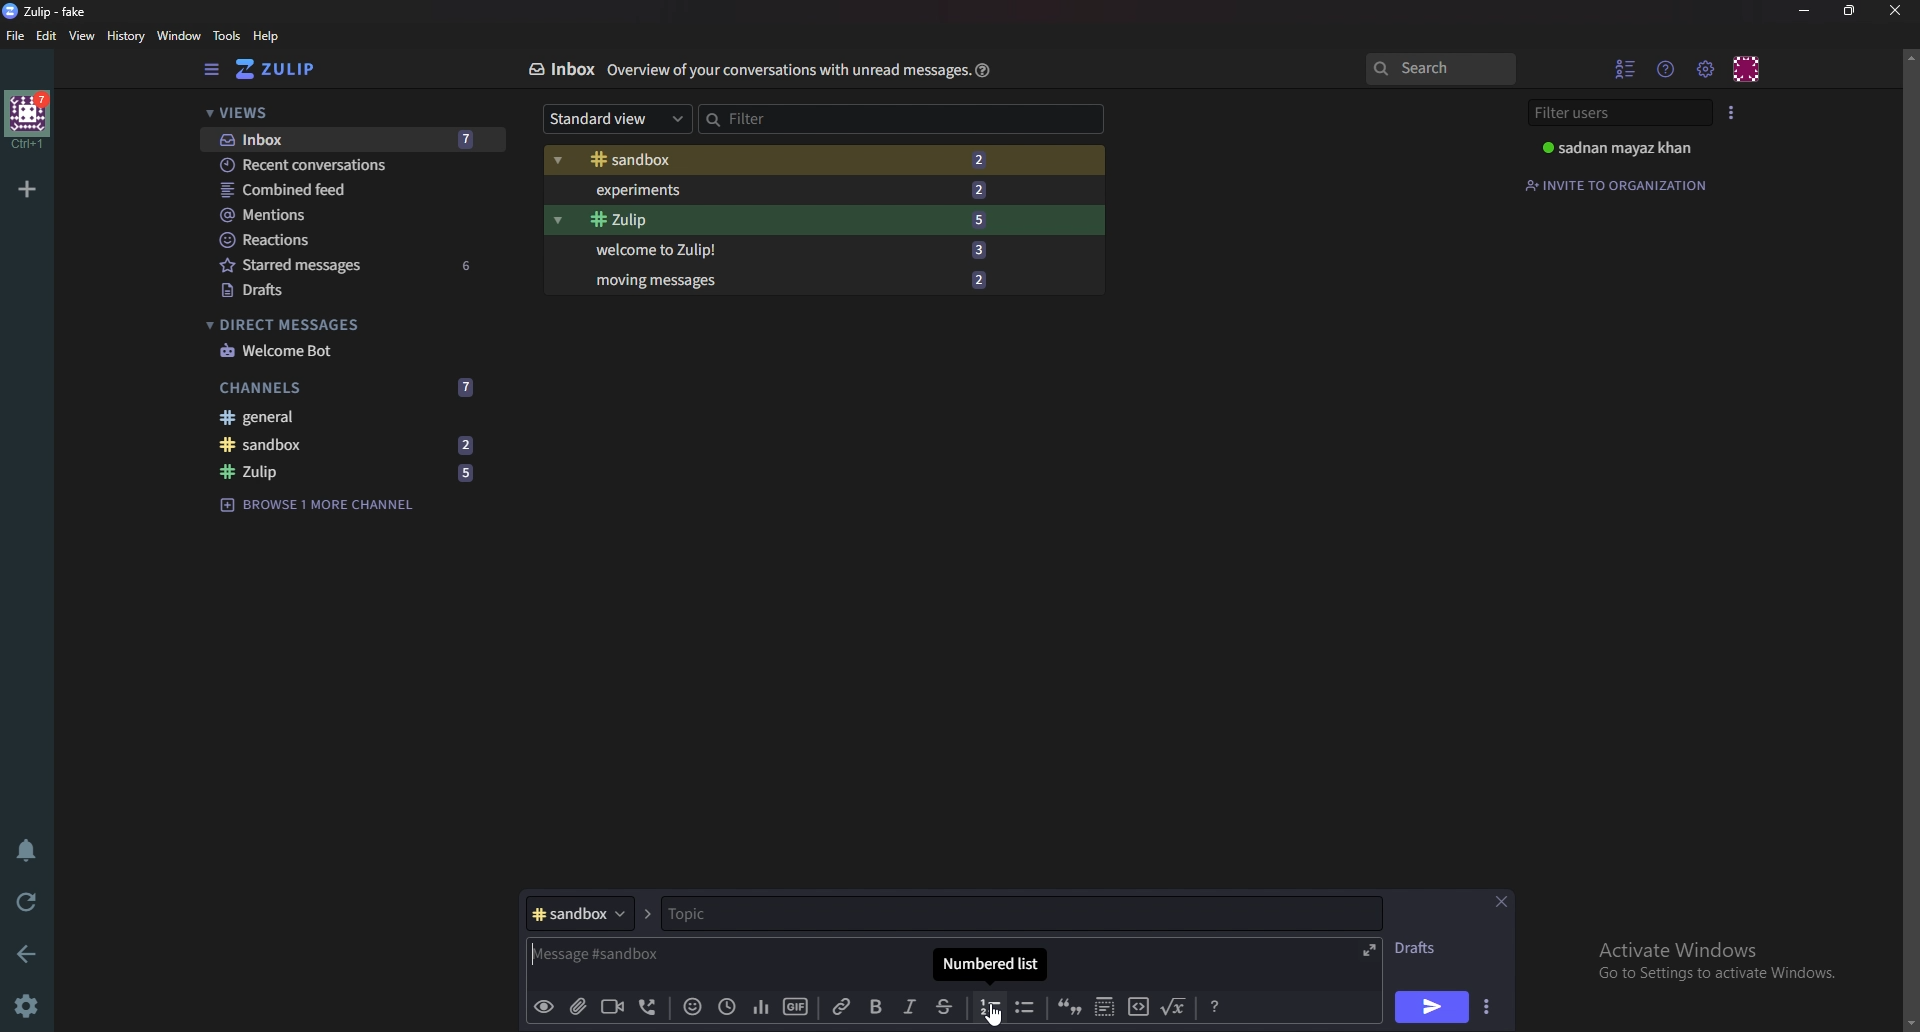 This screenshot has width=1920, height=1032. I want to click on Moving messages, so click(788, 279).